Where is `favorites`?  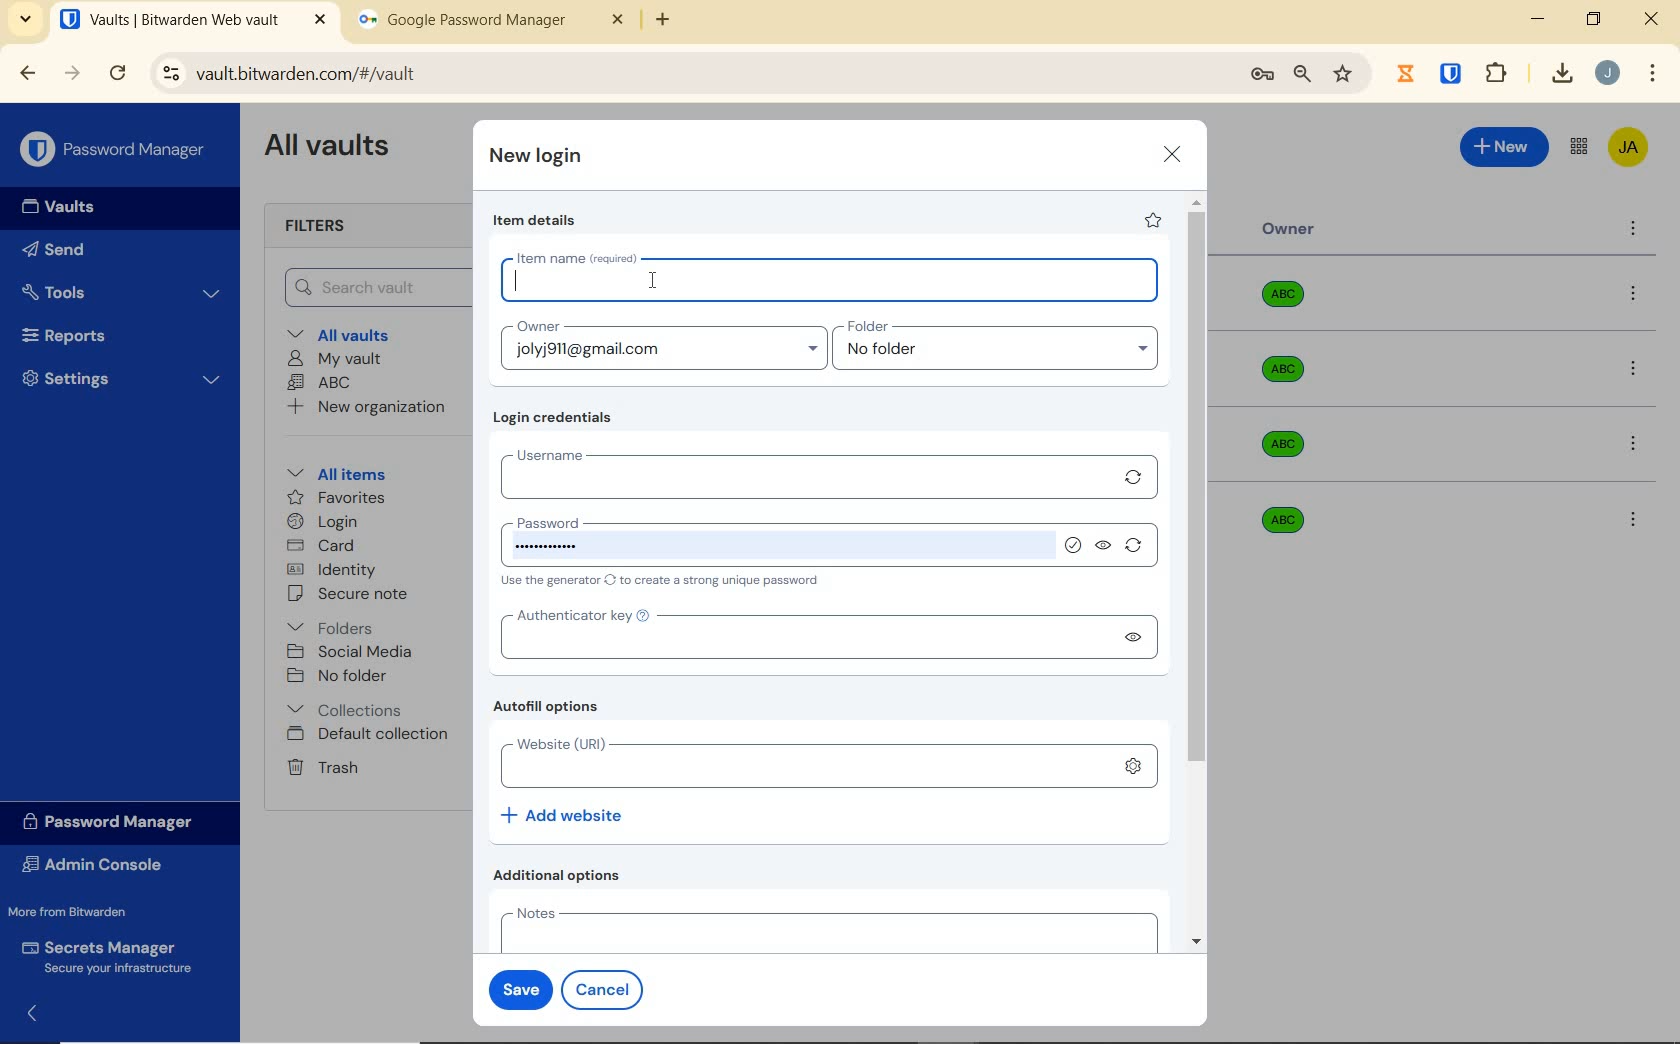
favorites is located at coordinates (338, 500).